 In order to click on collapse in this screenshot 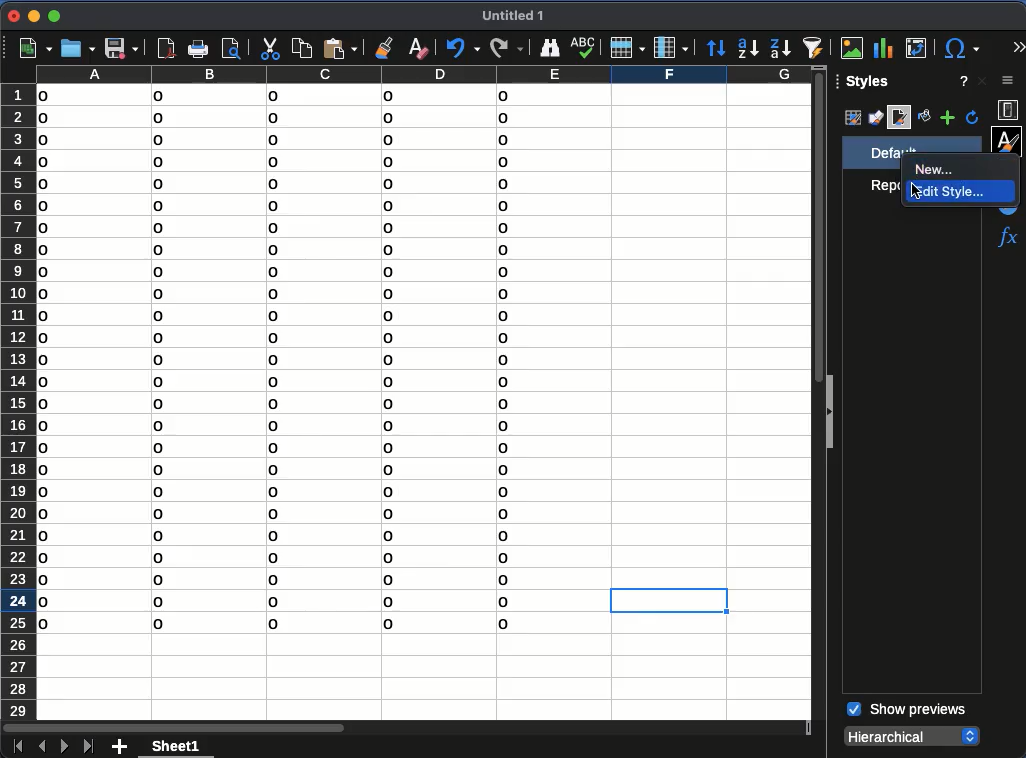, I will do `click(828, 412)`.